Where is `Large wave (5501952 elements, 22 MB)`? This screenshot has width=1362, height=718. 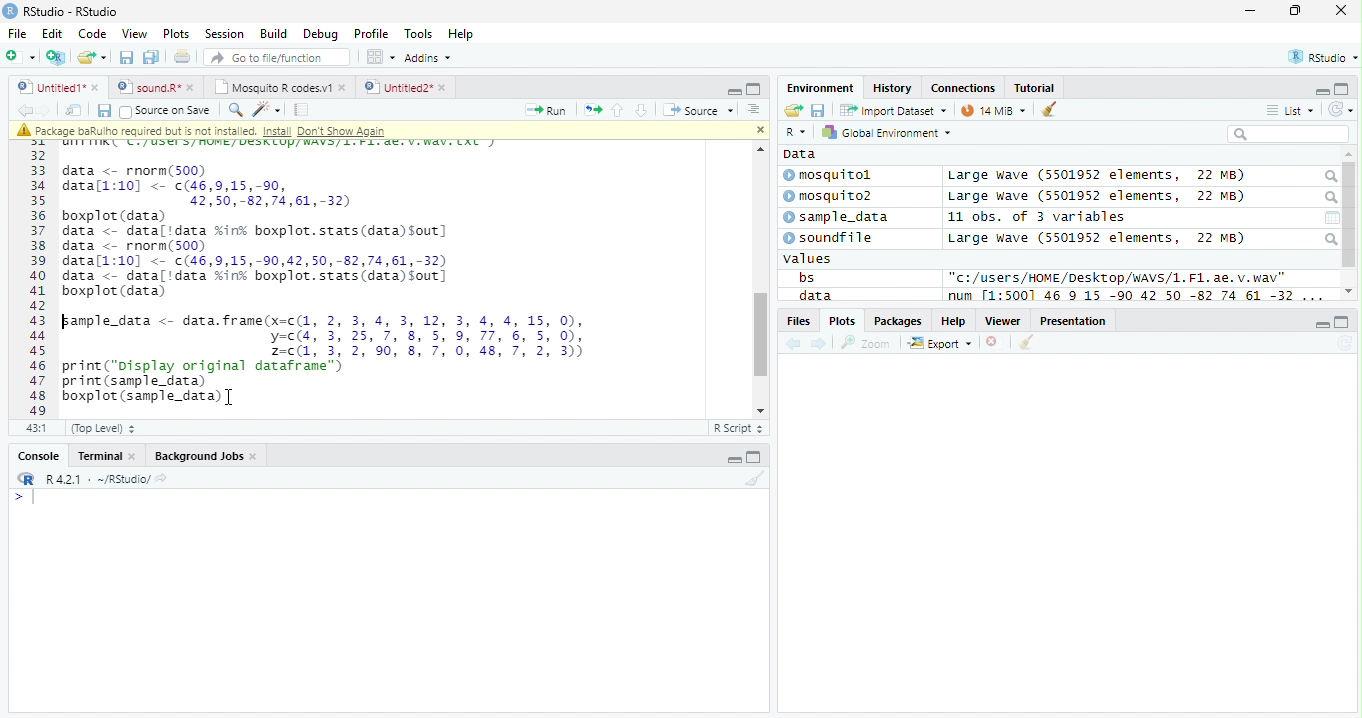
Large wave (5501952 elements, 22 MB) is located at coordinates (1096, 238).